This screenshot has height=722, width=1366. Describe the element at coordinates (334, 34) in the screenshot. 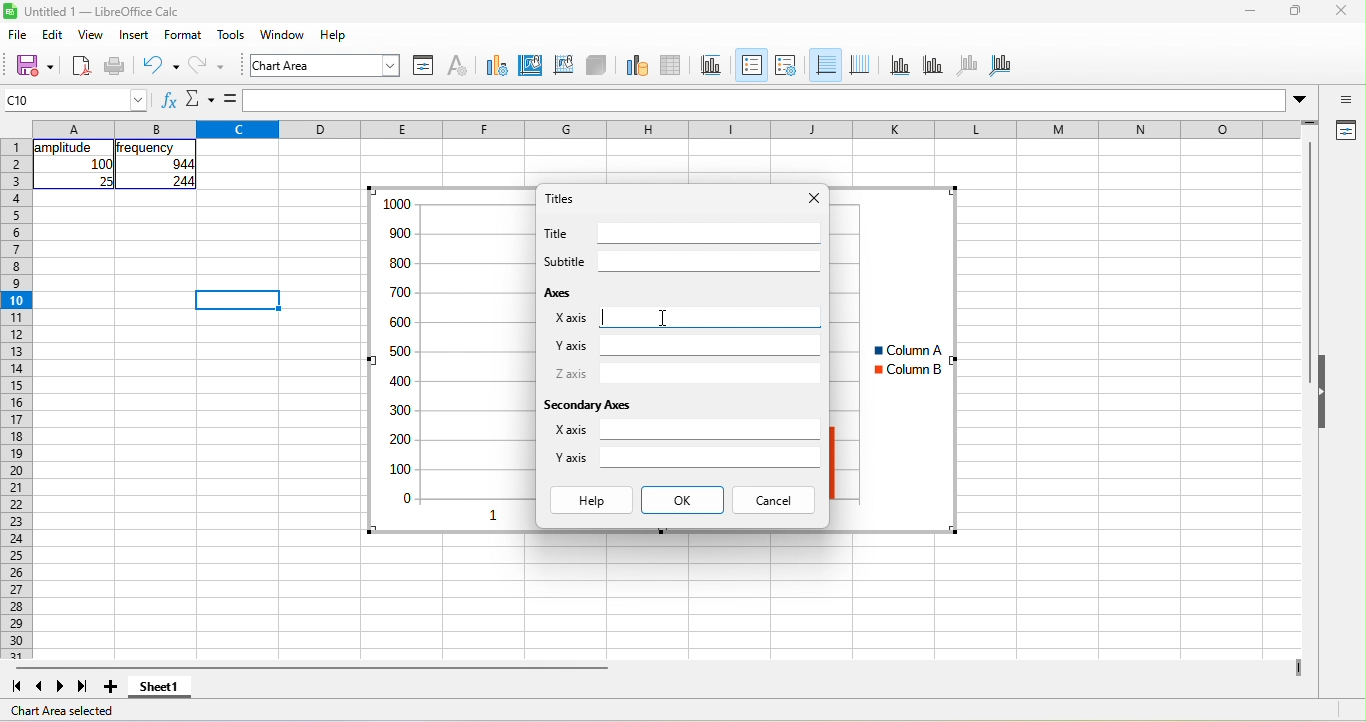

I see `help` at that location.